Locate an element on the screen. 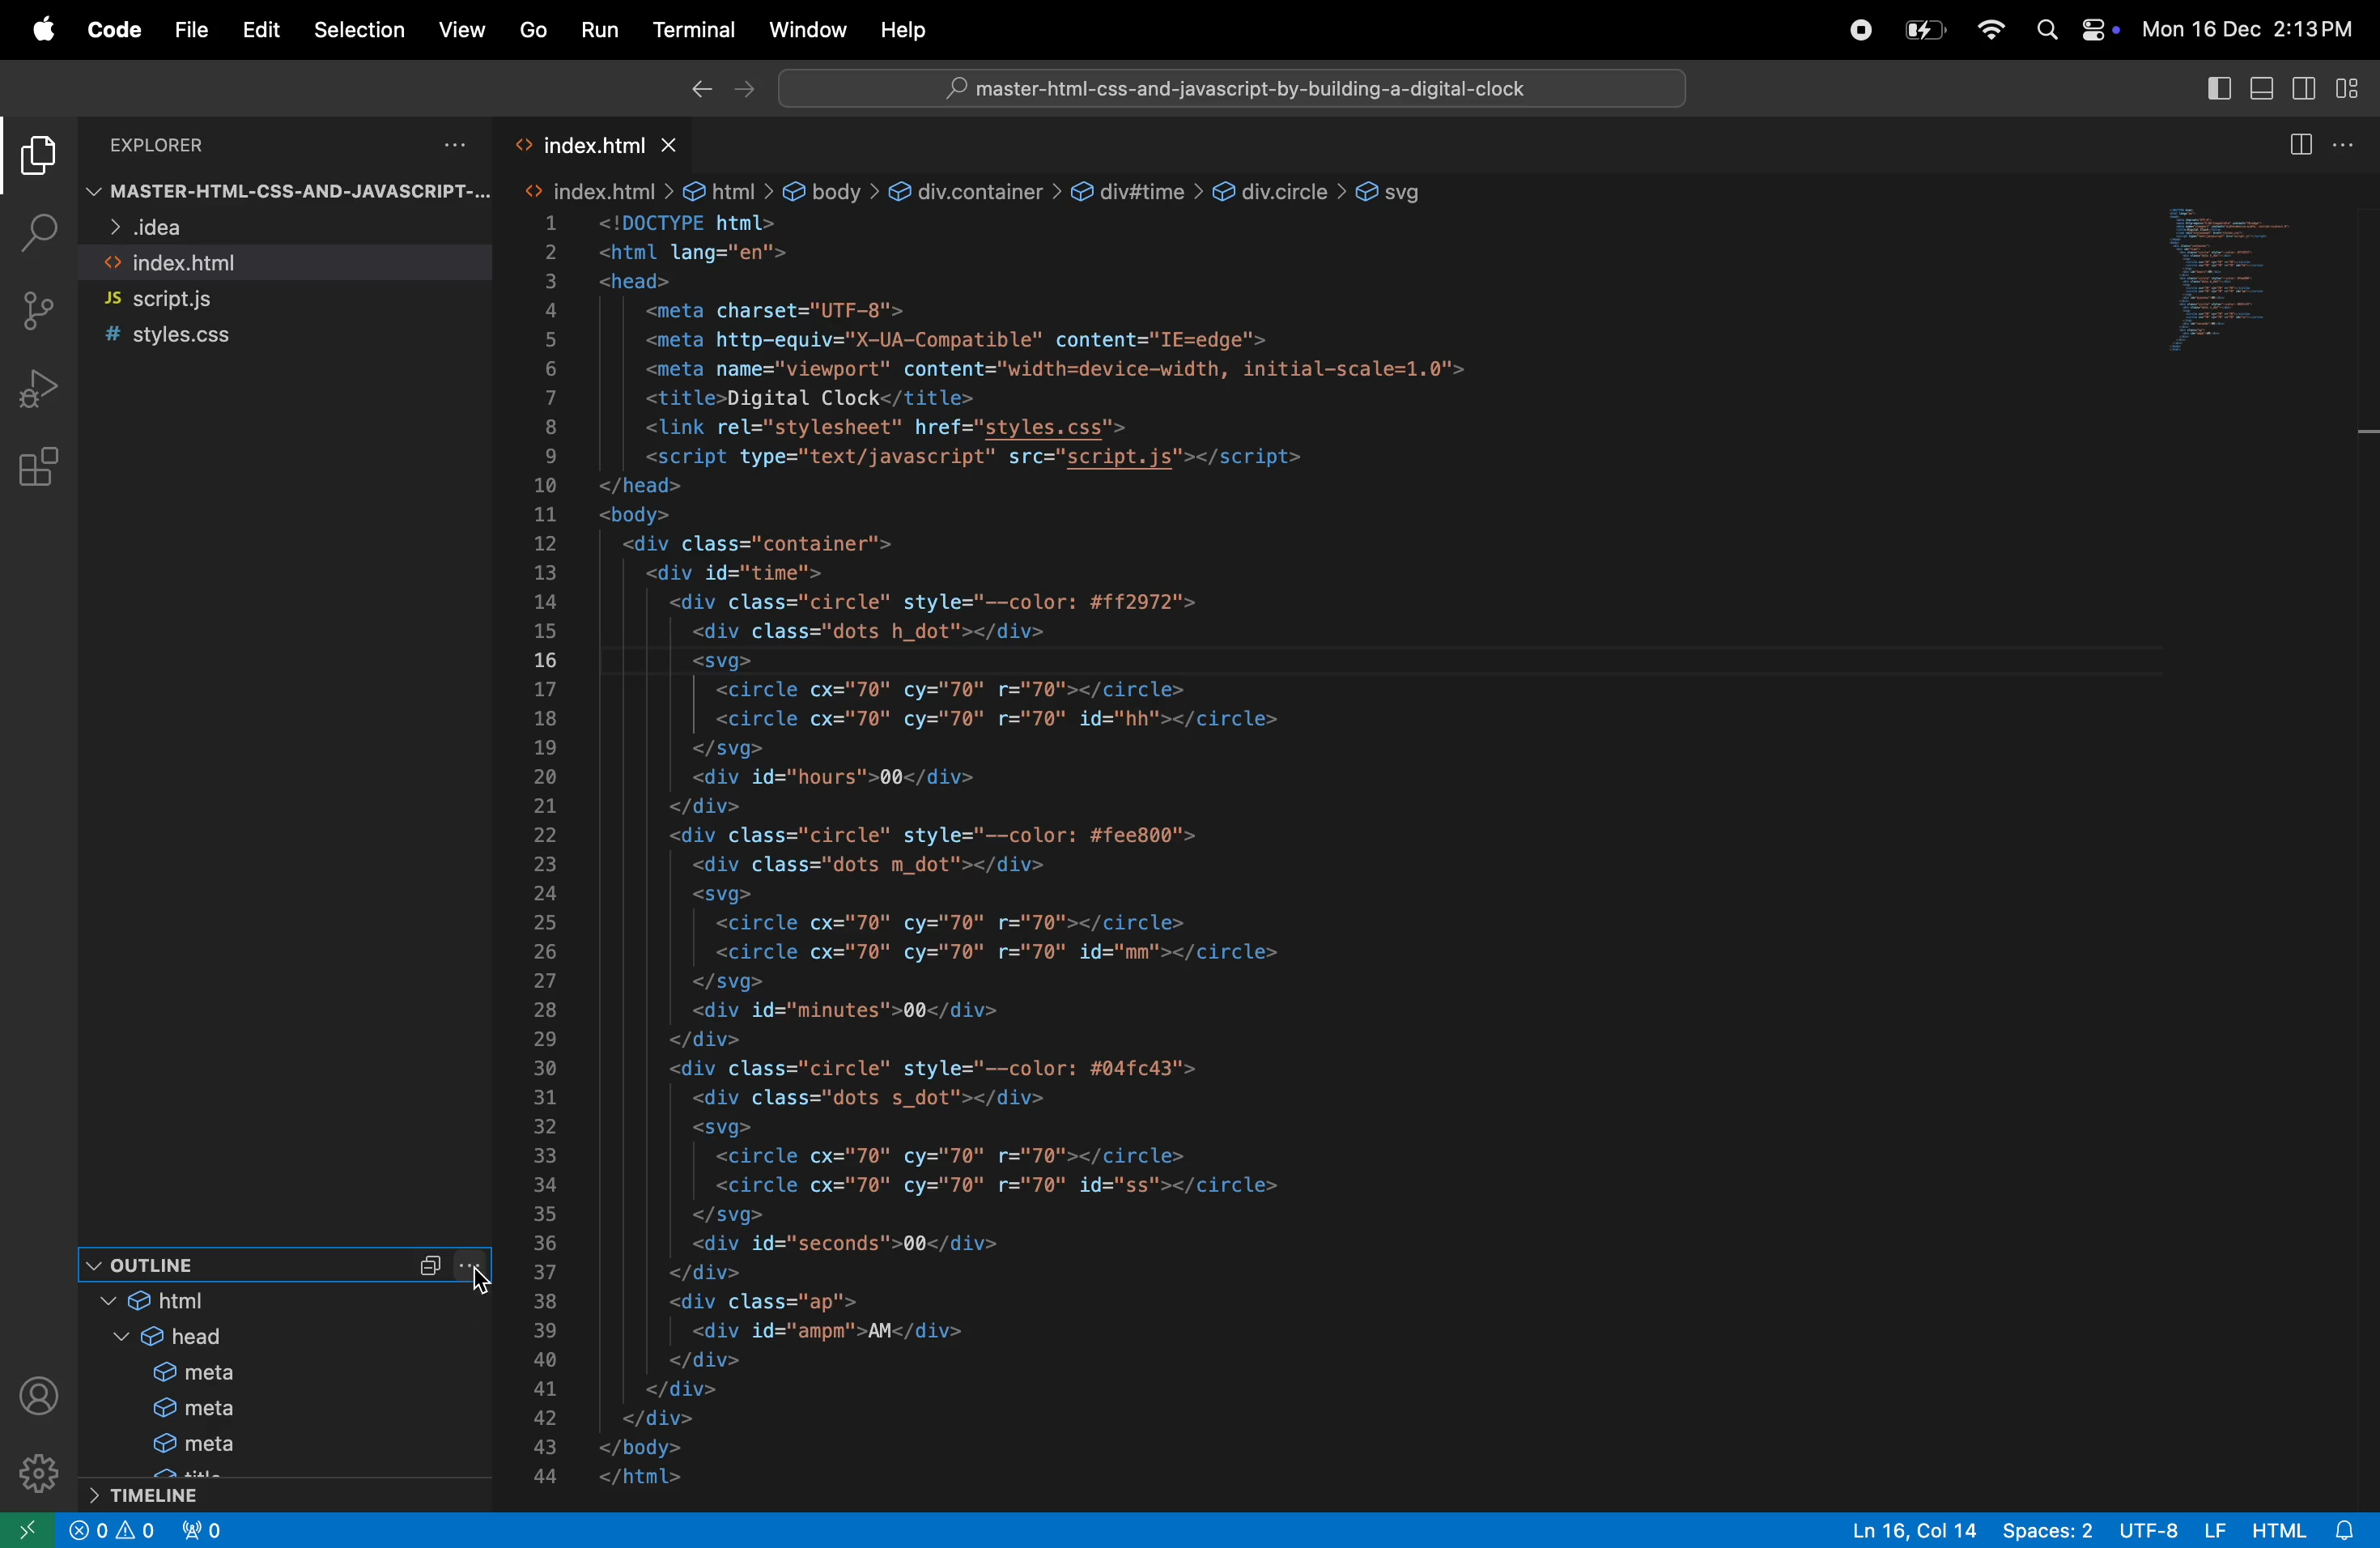 The width and height of the screenshot is (2380, 1548). help is located at coordinates (908, 30).